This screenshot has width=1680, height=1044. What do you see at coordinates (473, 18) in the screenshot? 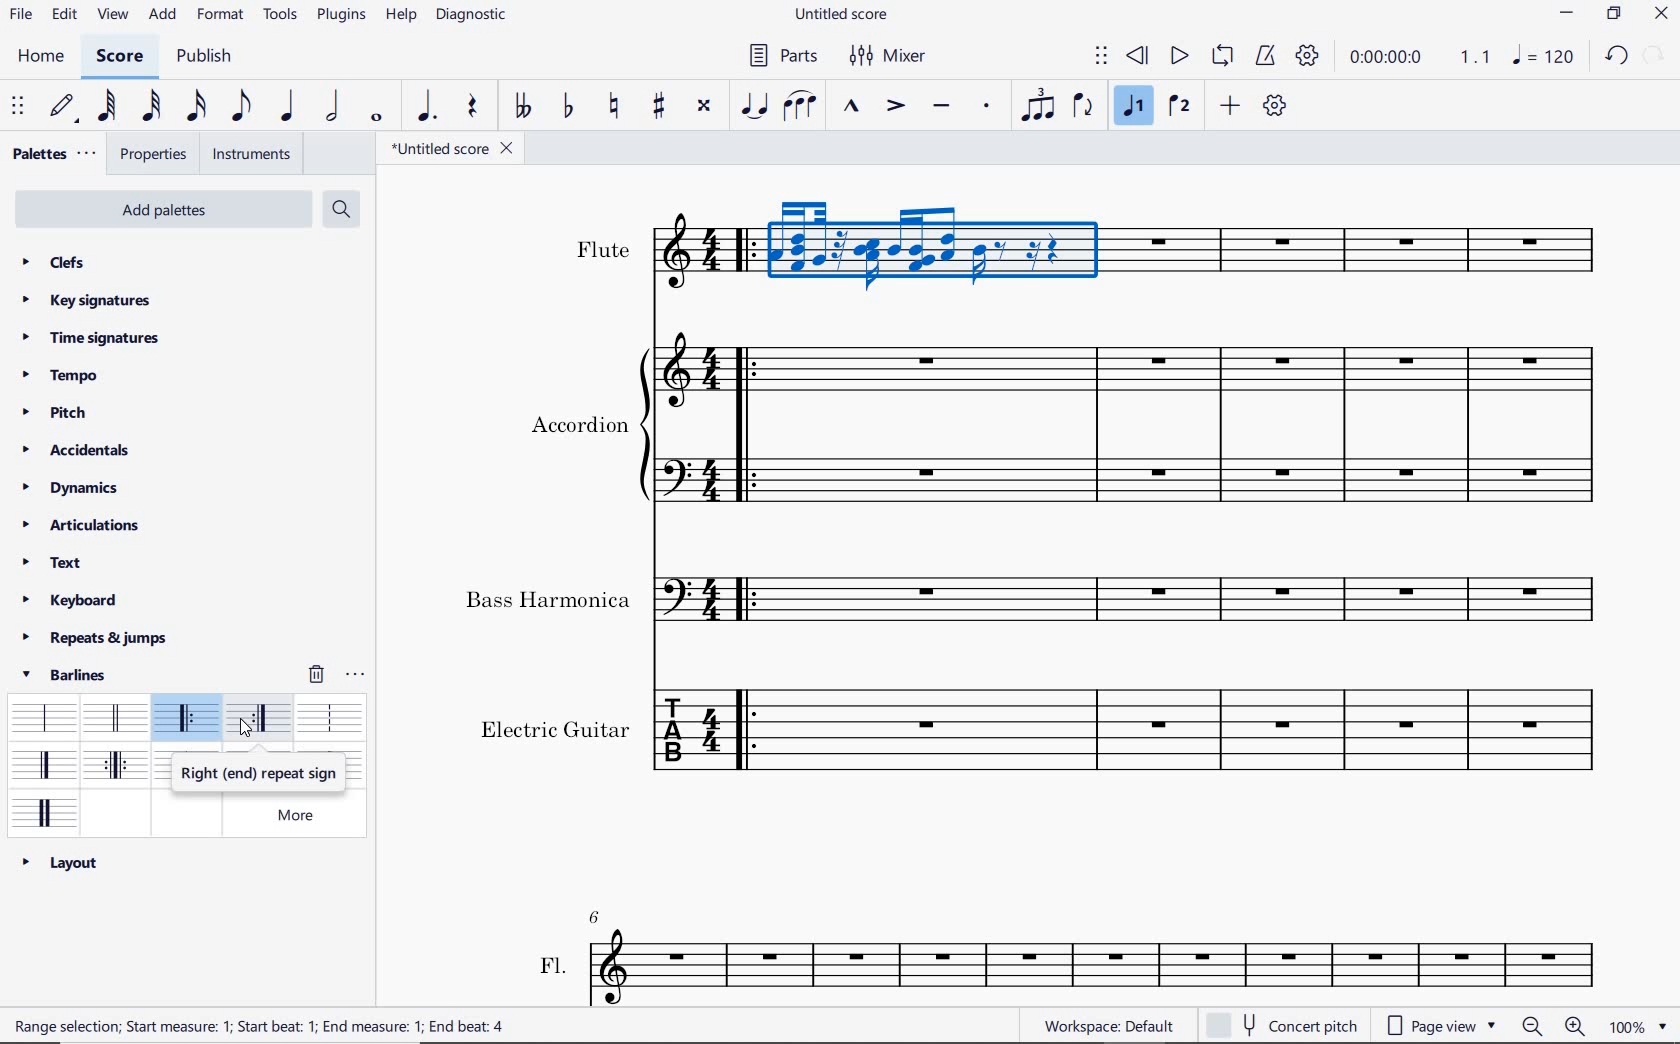
I see `diagnostic` at bounding box center [473, 18].